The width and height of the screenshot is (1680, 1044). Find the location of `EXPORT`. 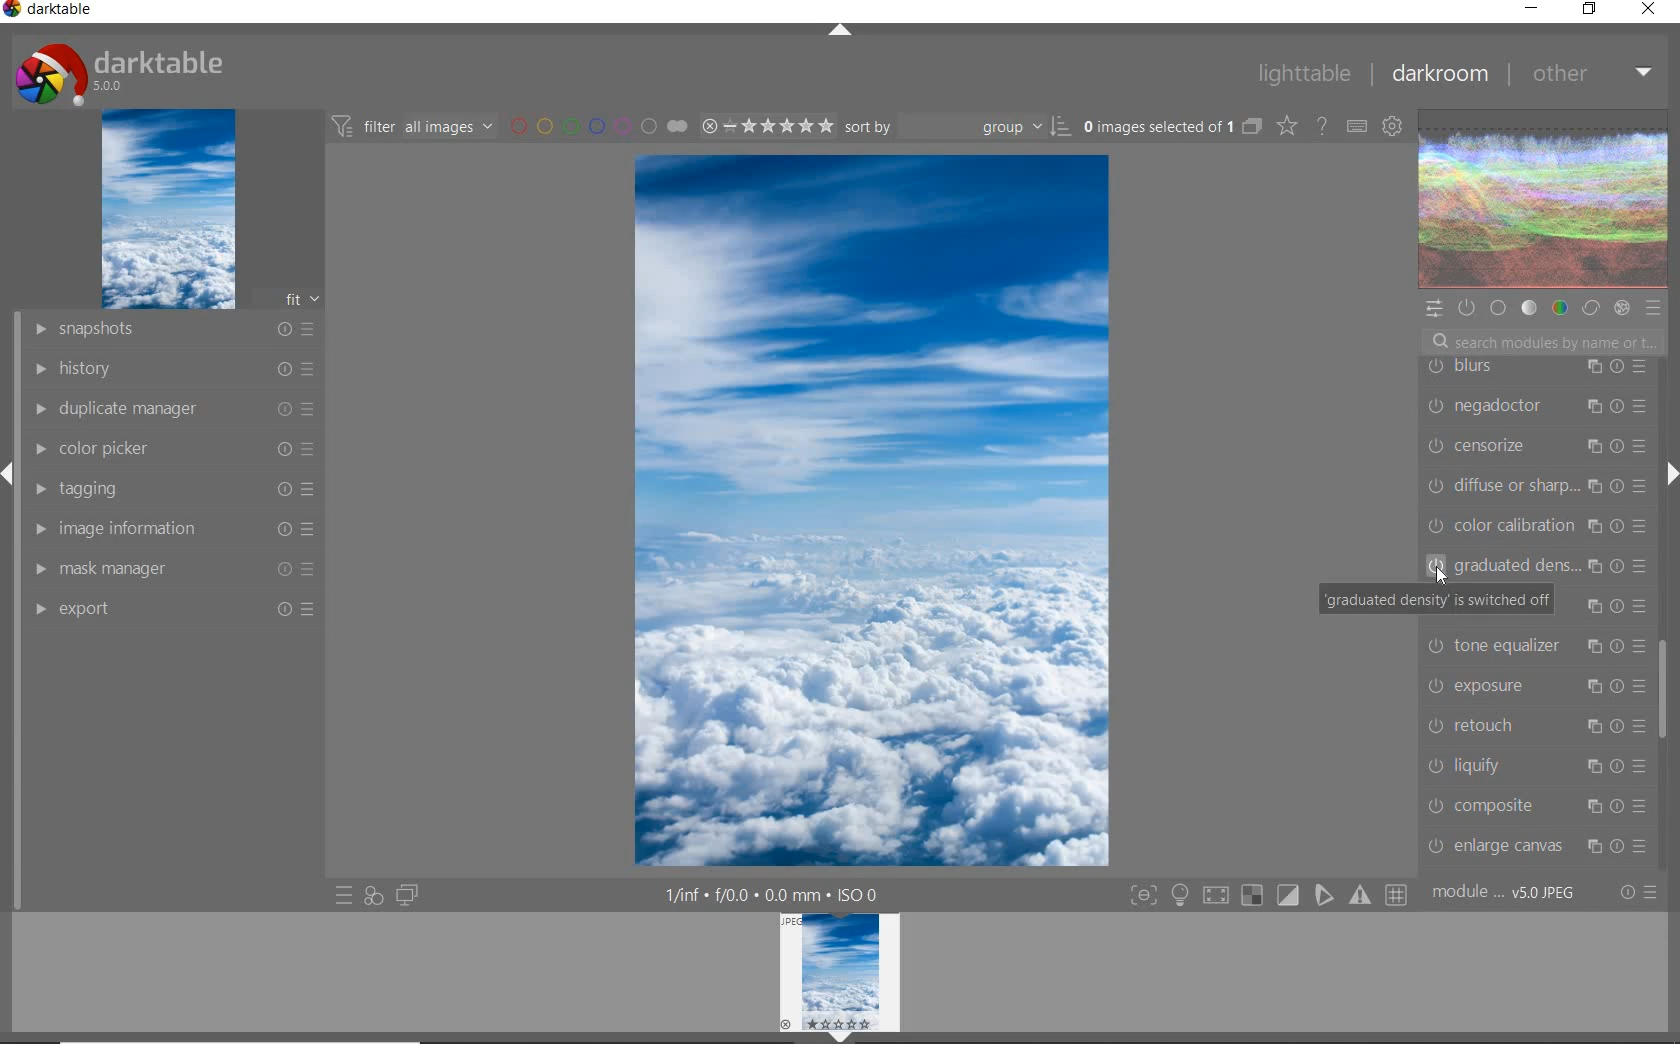

EXPORT is located at coordinates (172, 608).